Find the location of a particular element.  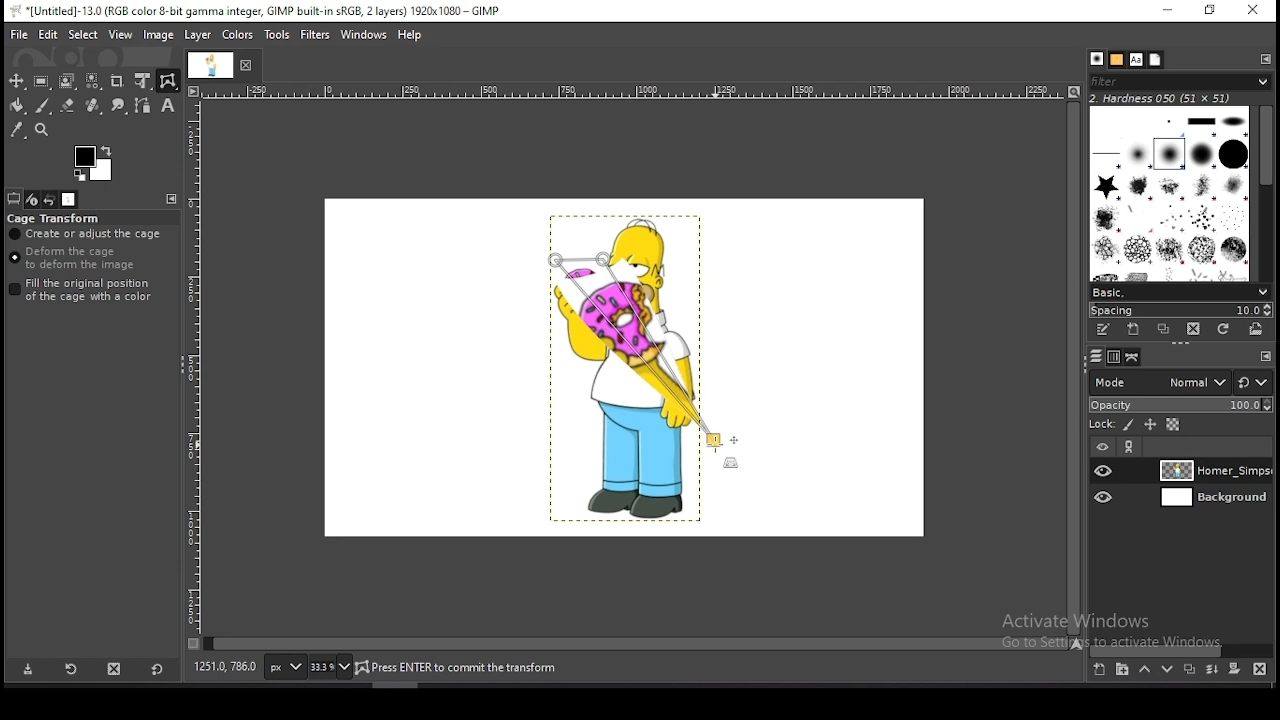

link is located at coordinates (1131, 448).